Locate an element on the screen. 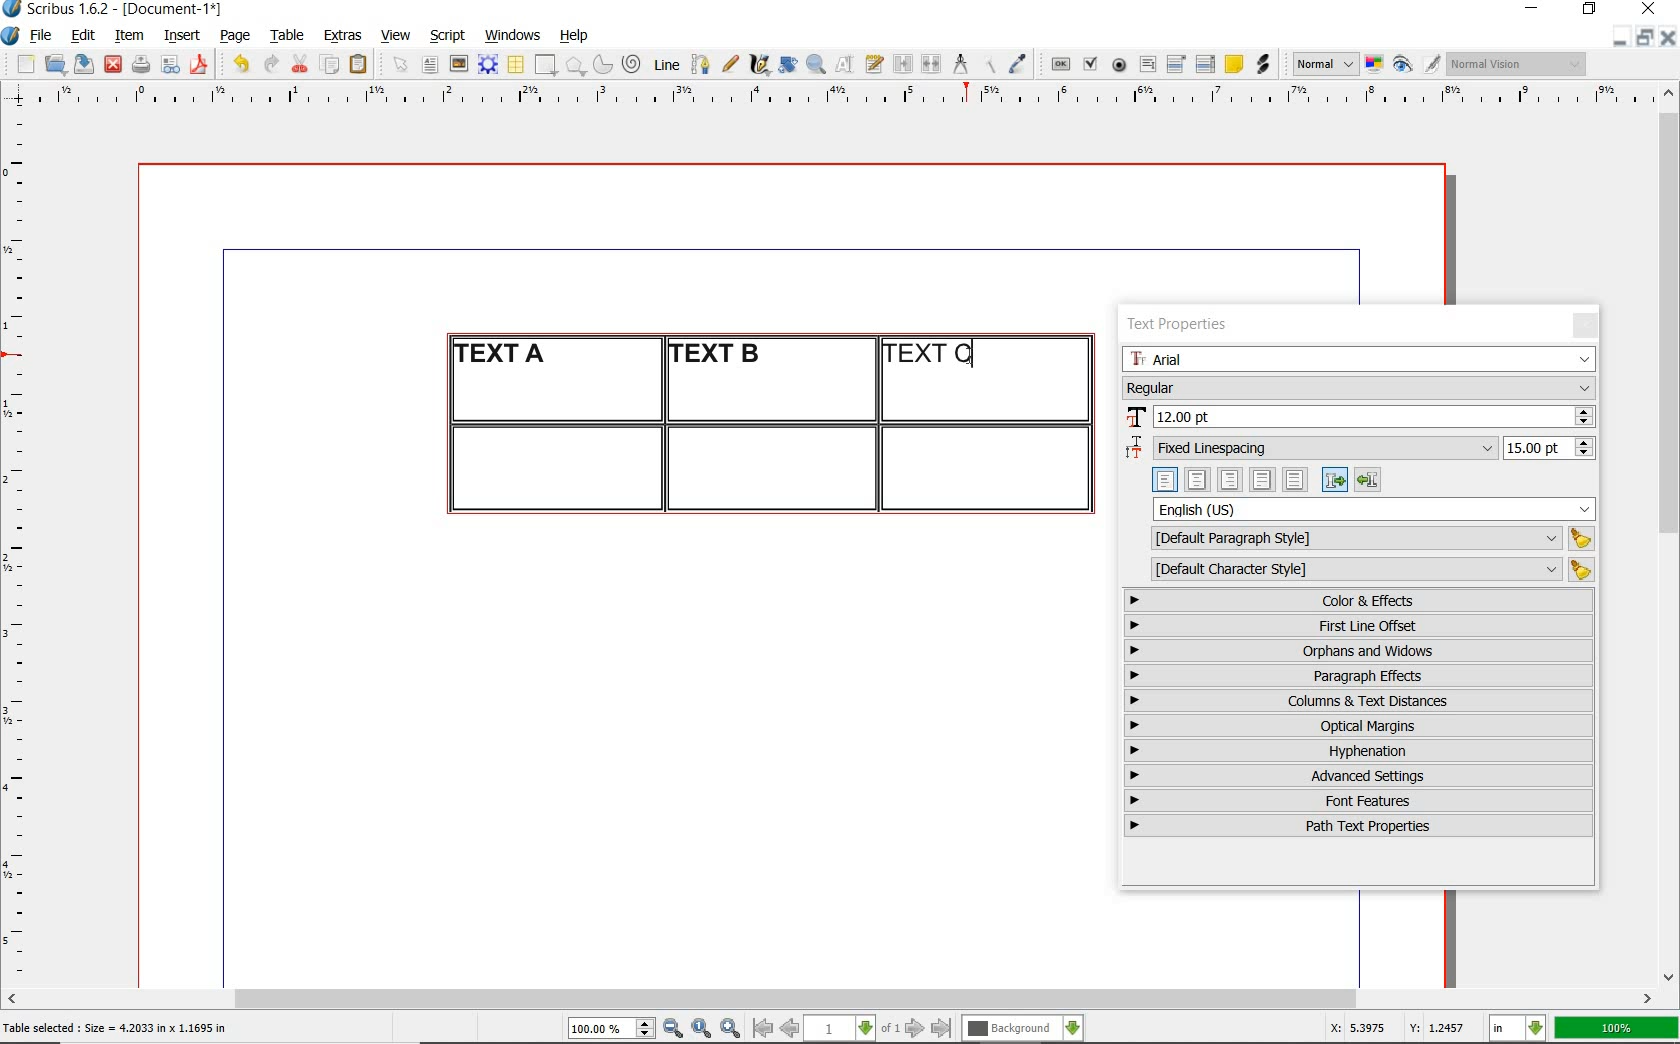  zoom out is located at coordinates (673, 1029).